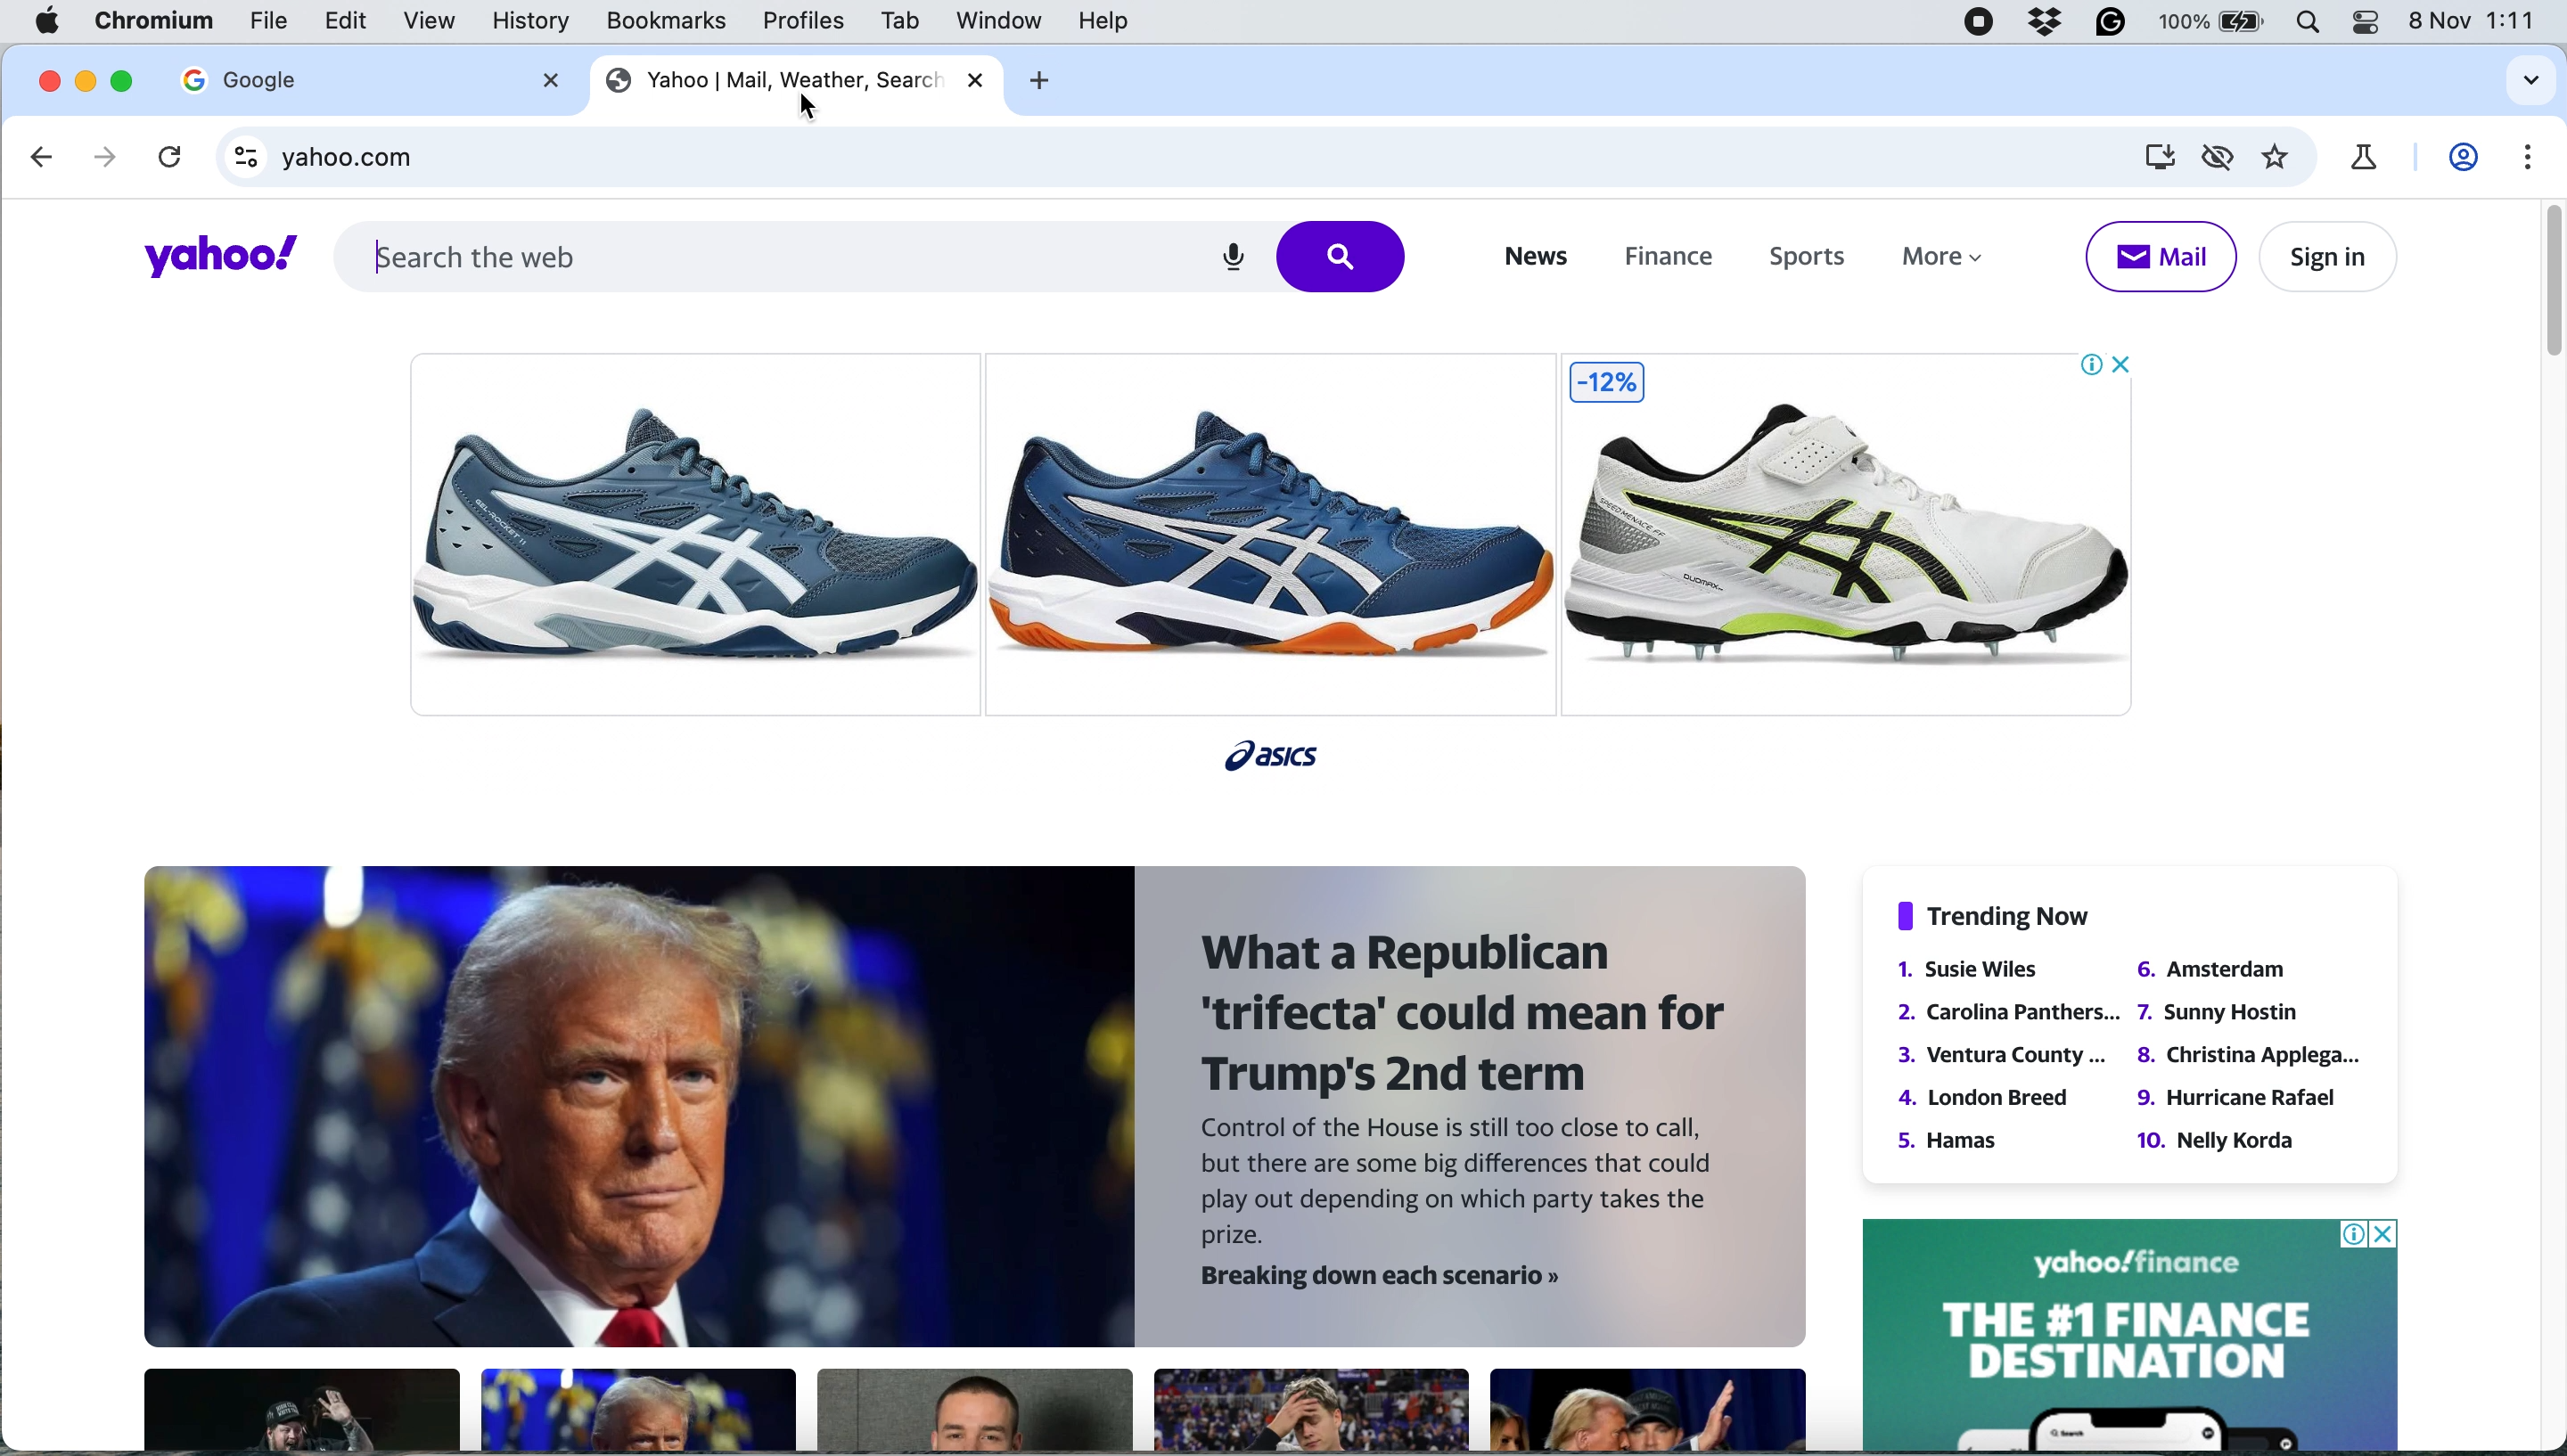 The width and height of the screenshot is (2567, 1456). What do you see at coordinates (960, 1157) in the screenshot?
I see `BB. a
| - >» 5 ZIPALA :
= 3 . What a Republican
= 5» » Ygpat 1
» a trifecta’ could mean for
| 4 ’ ¥
g » baa Trump's 2nd term
» rg AF Control of the House is still too close to call,
} te but there are some big differences that could
. A —y play out depending on which party takes the
“ k prize.
Hy. - Breaking down each scenario »` at bounding box center [960, 1157].